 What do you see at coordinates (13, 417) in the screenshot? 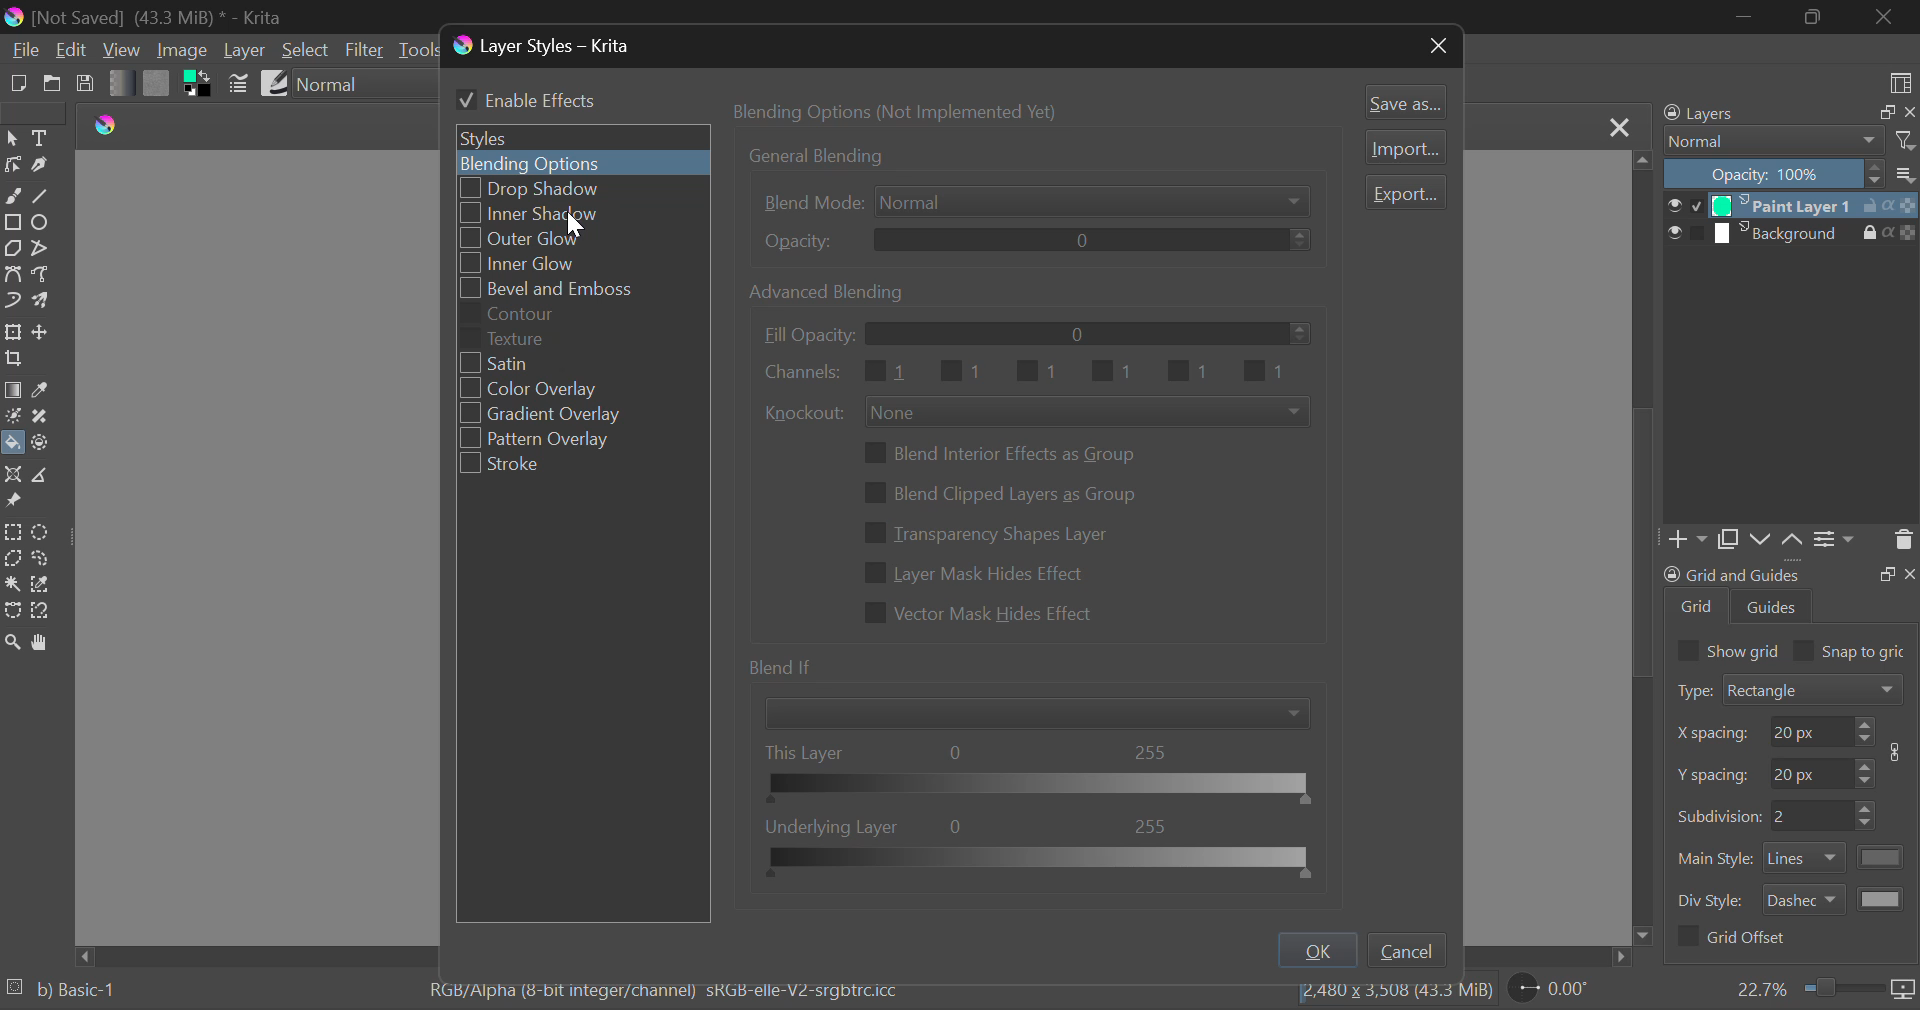
I see `Colorize Mask Tool` at bounding box center [13, 417].